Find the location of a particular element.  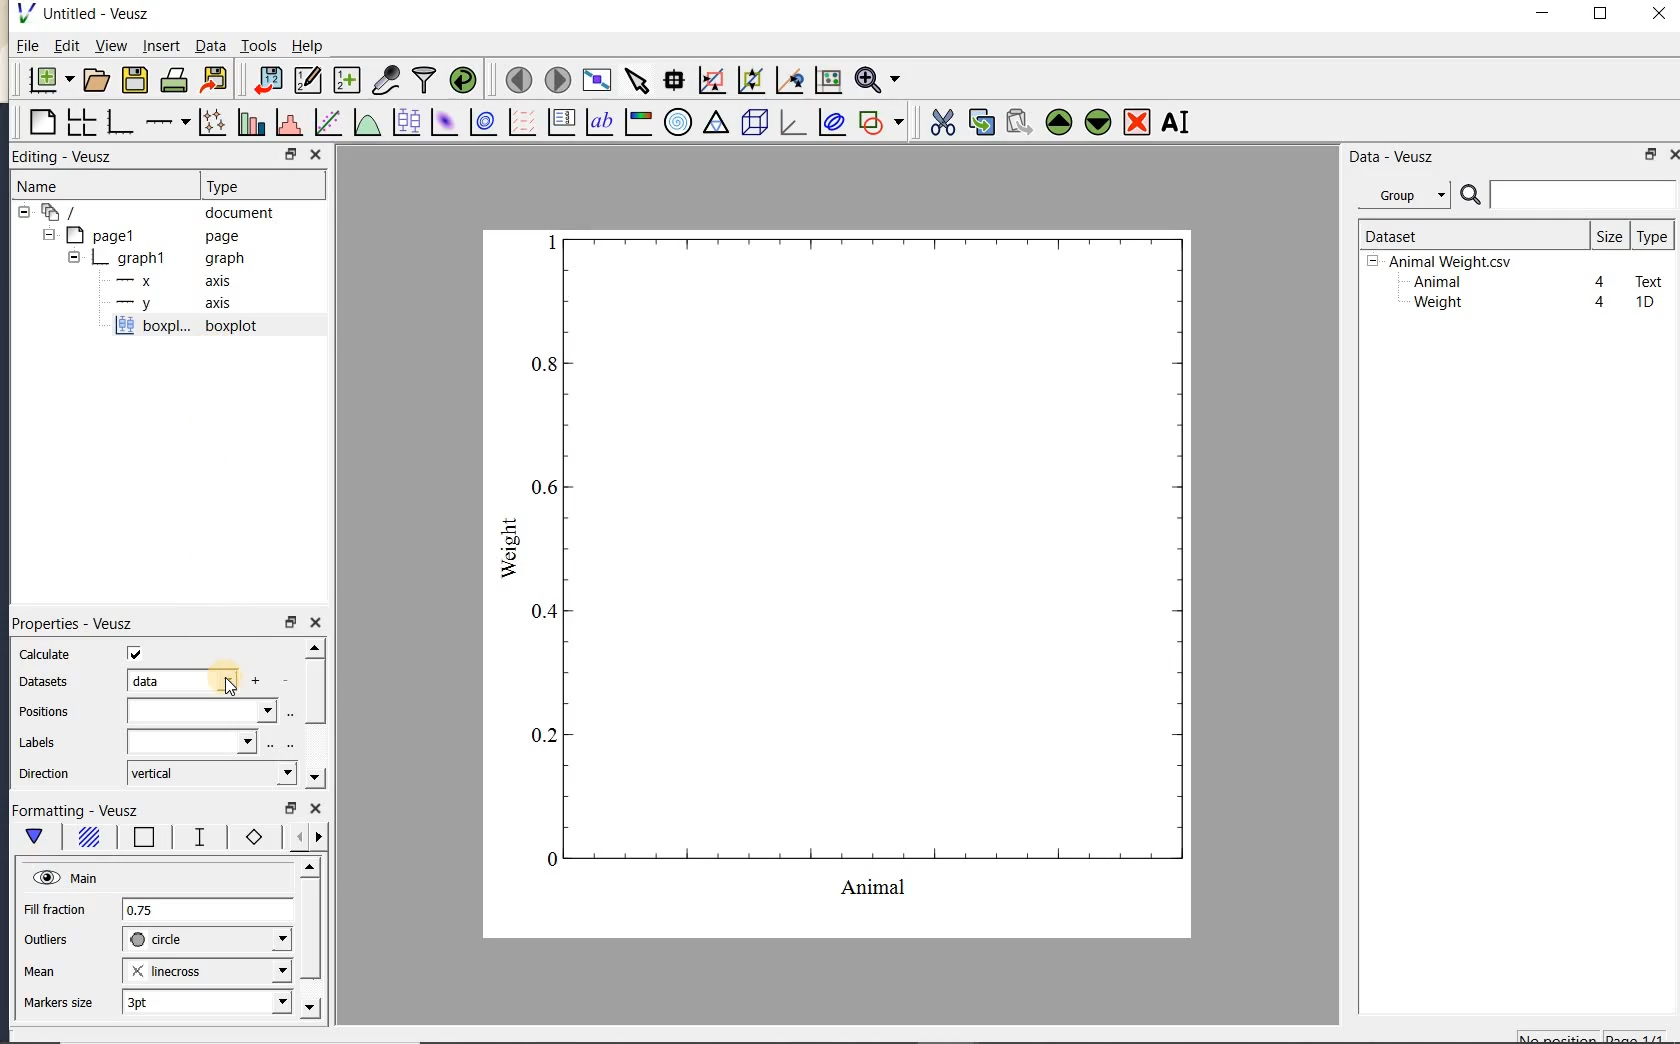

0.75 is located at coordinates (207, 911).